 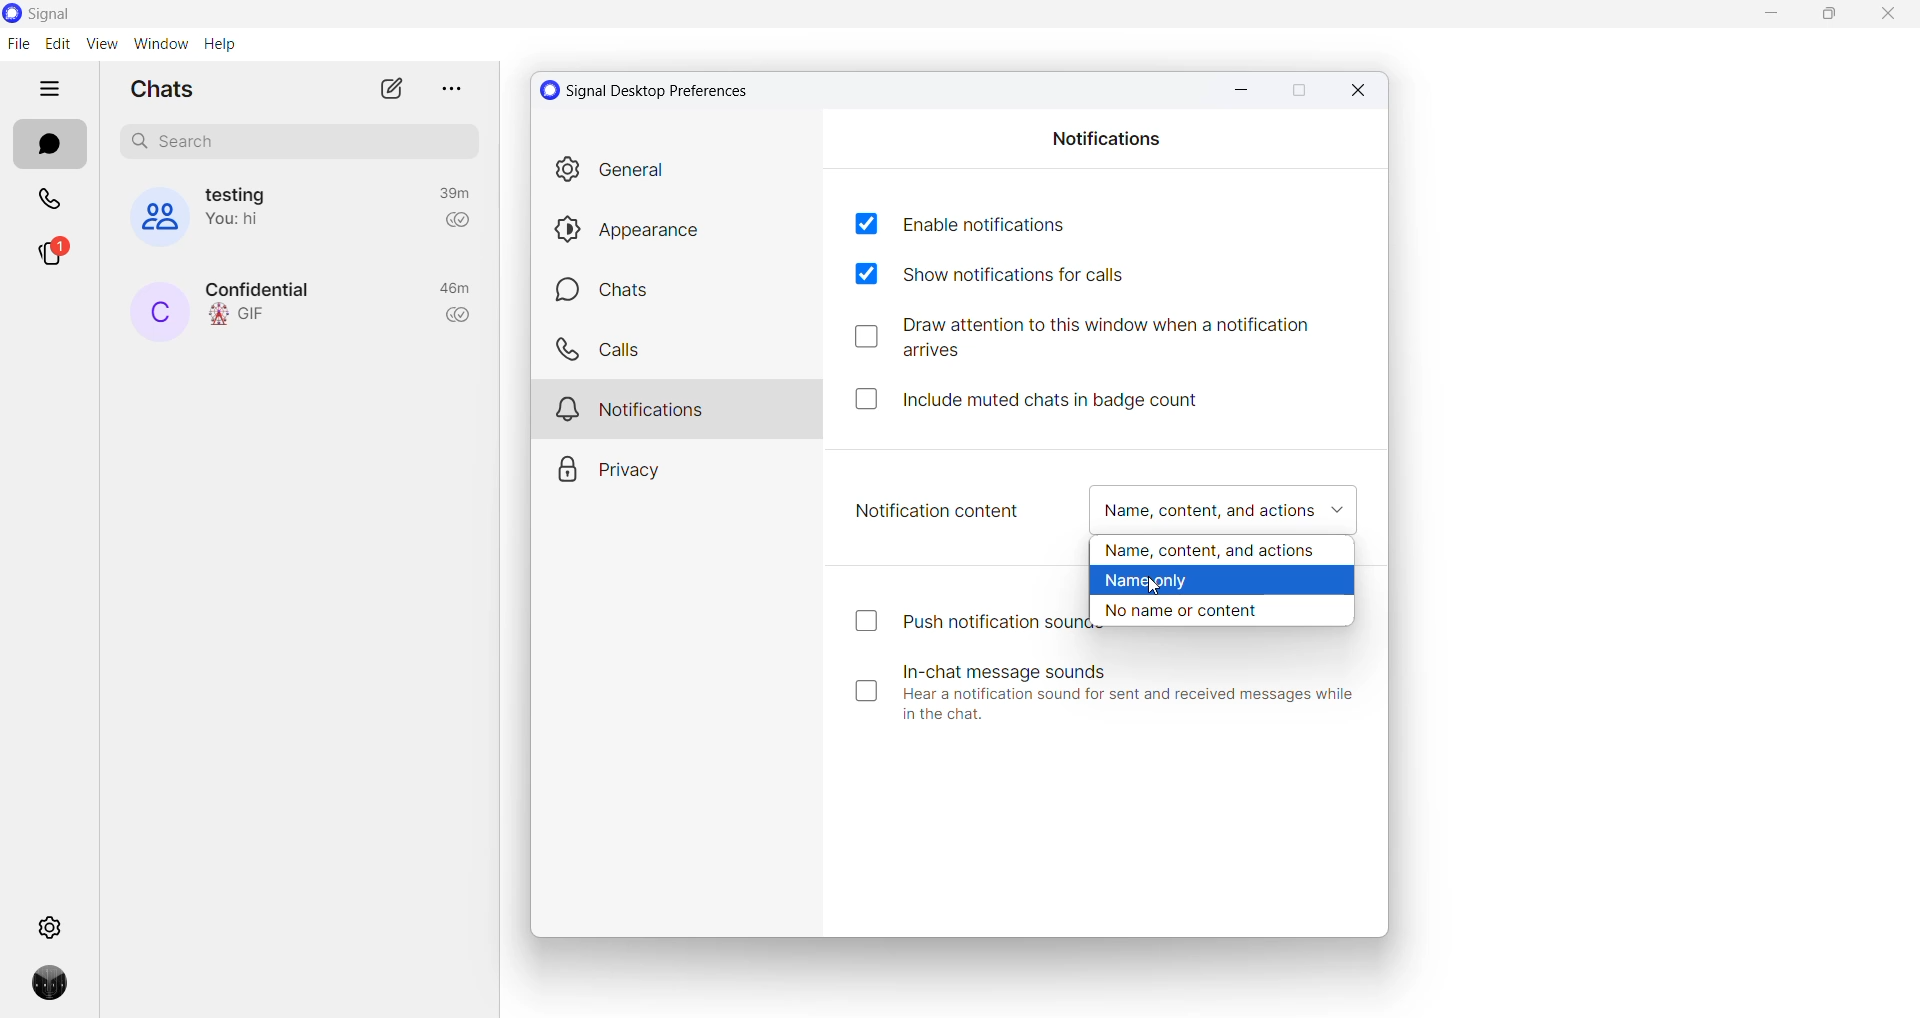 I want to click on In-chat message sounds
Hear a notification sound for sent and received messages while
in the chat., so click(x=1108, y=691).